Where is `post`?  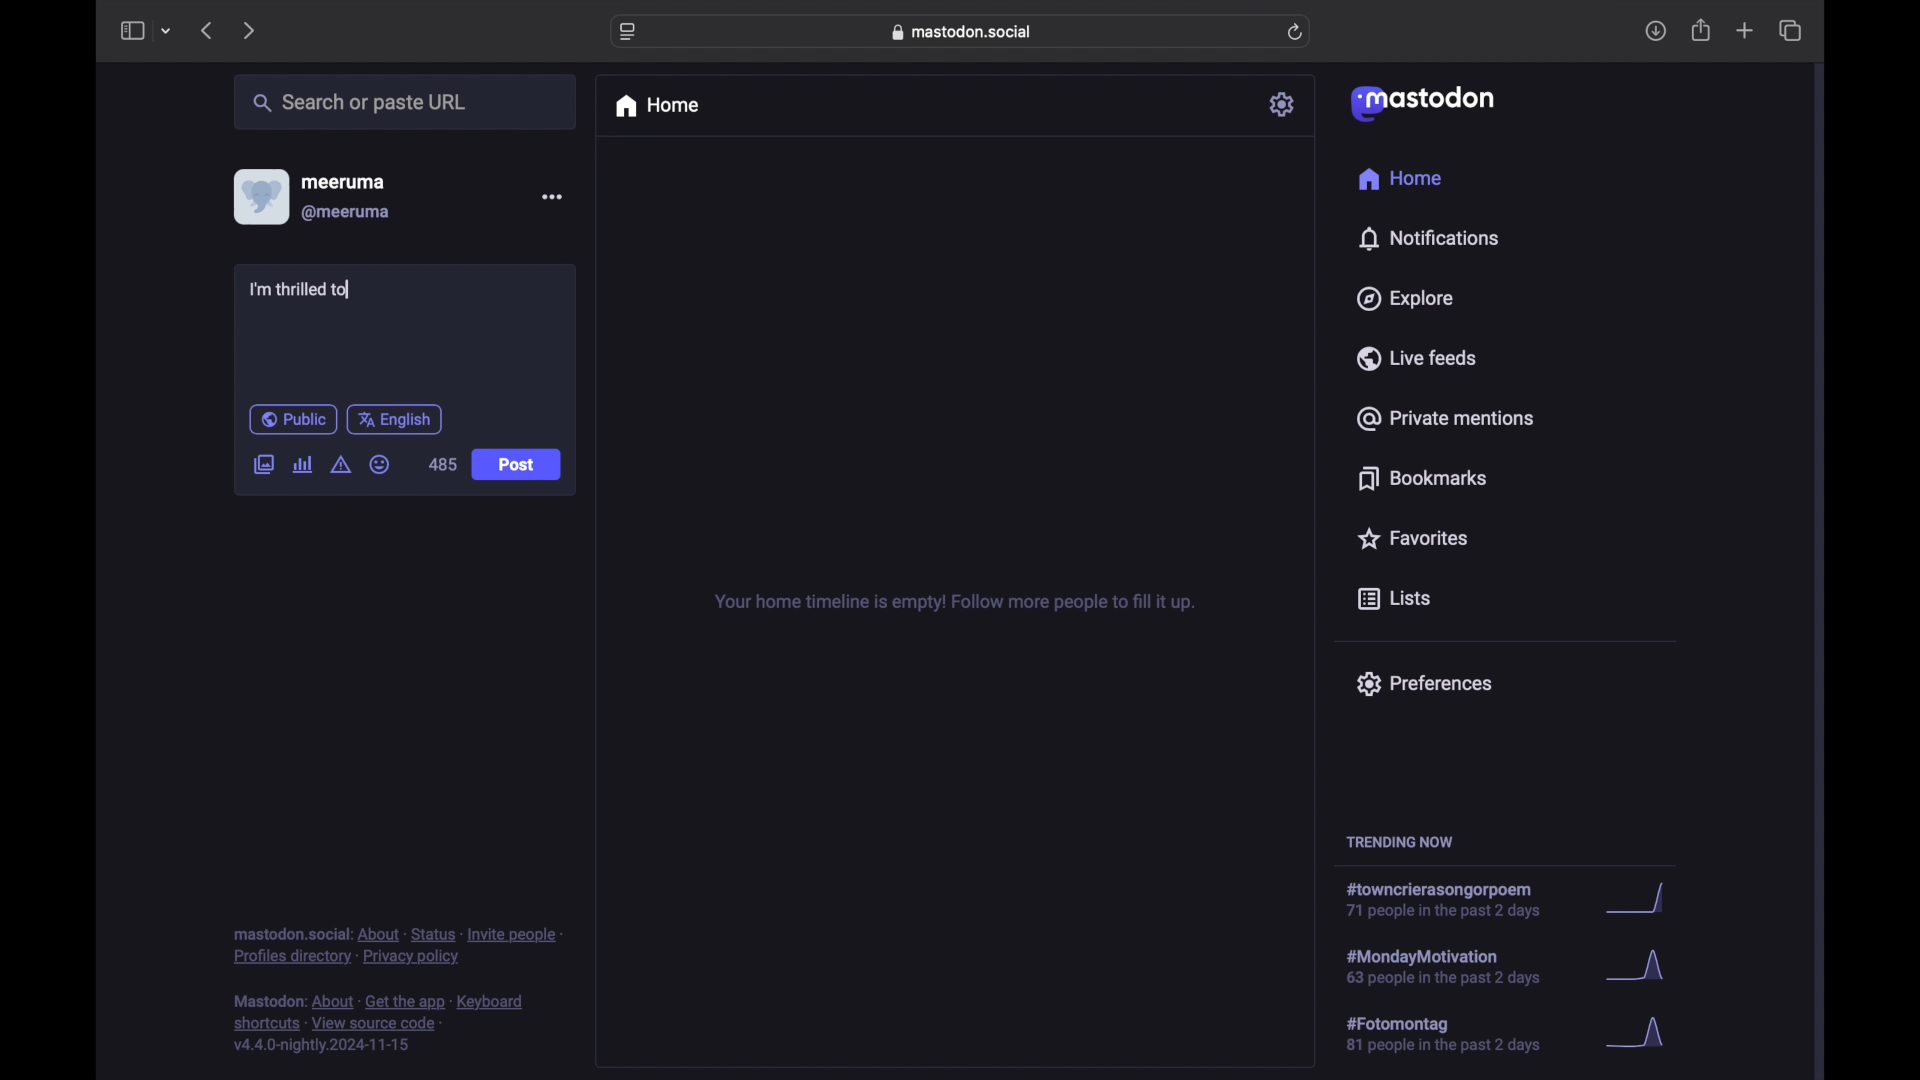
post is located at coordinates (516, 465).